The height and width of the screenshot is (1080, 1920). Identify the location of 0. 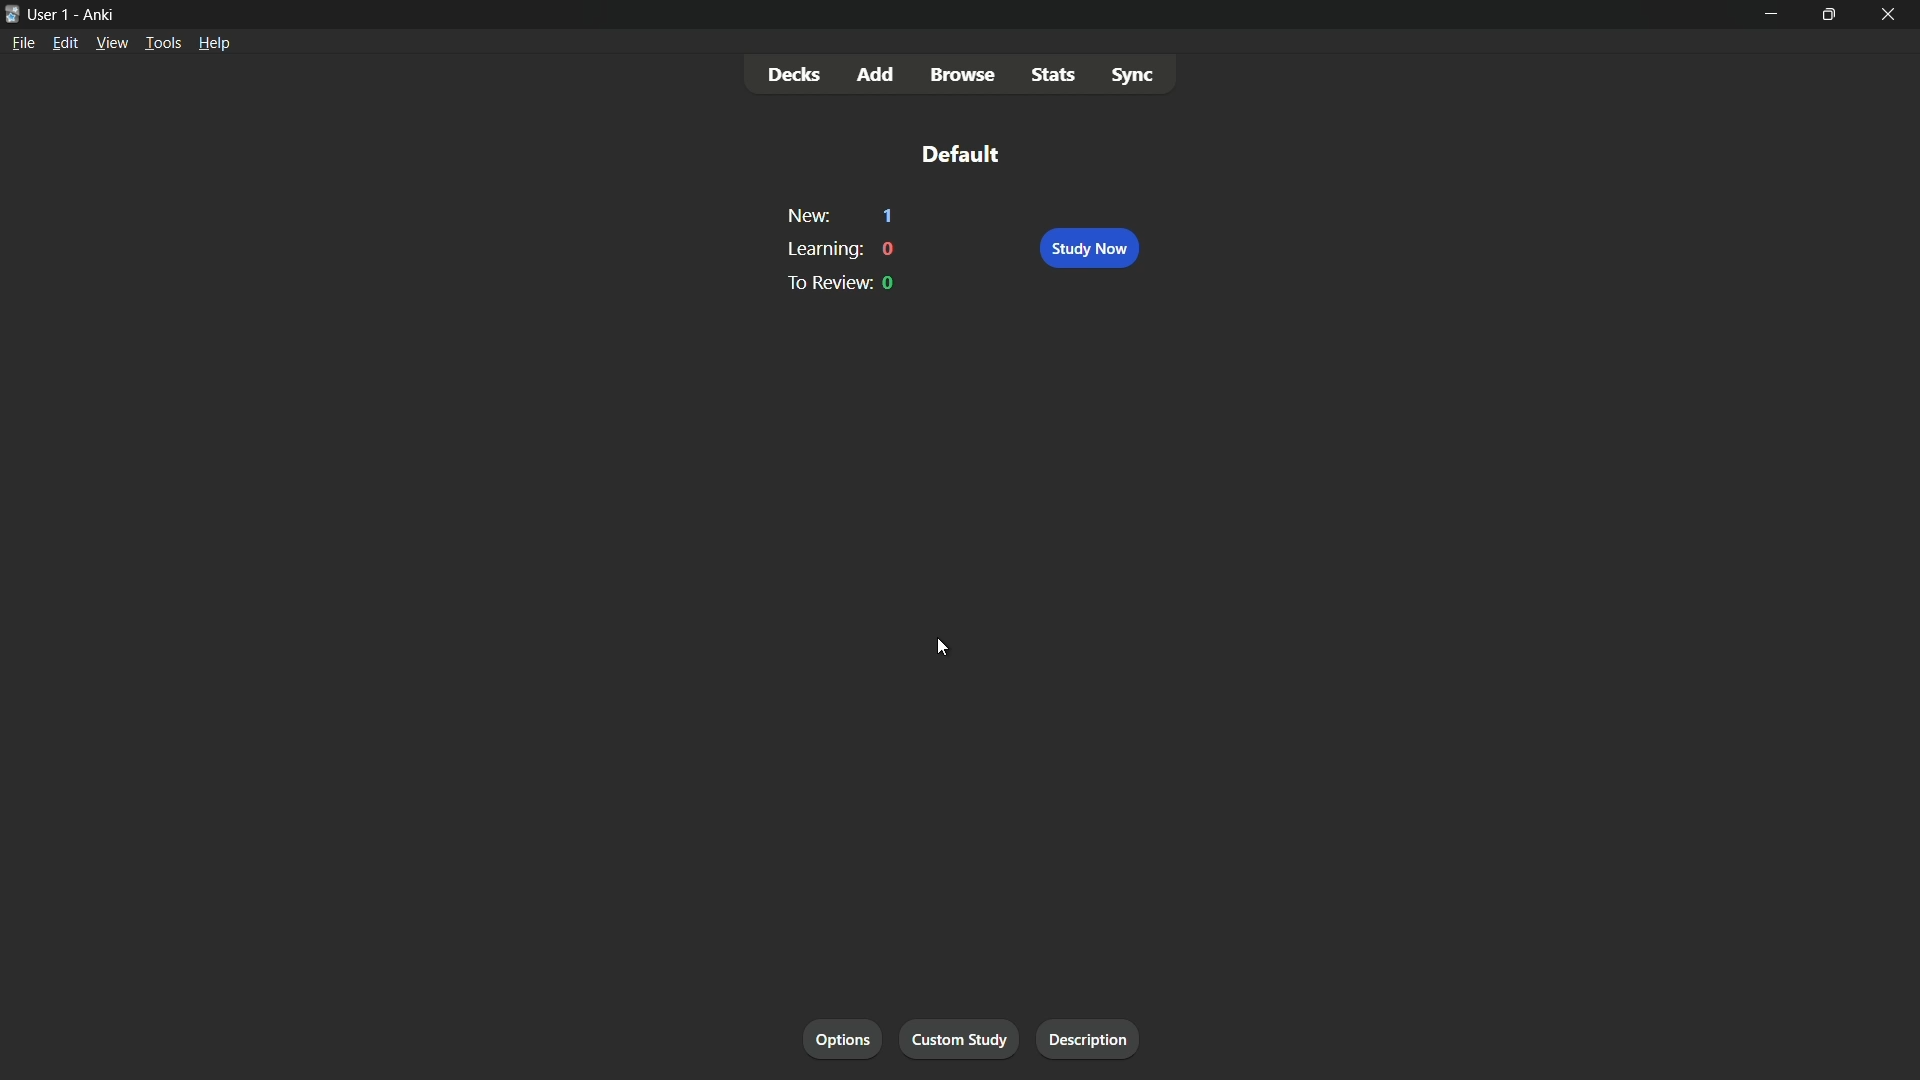
(892, 283).